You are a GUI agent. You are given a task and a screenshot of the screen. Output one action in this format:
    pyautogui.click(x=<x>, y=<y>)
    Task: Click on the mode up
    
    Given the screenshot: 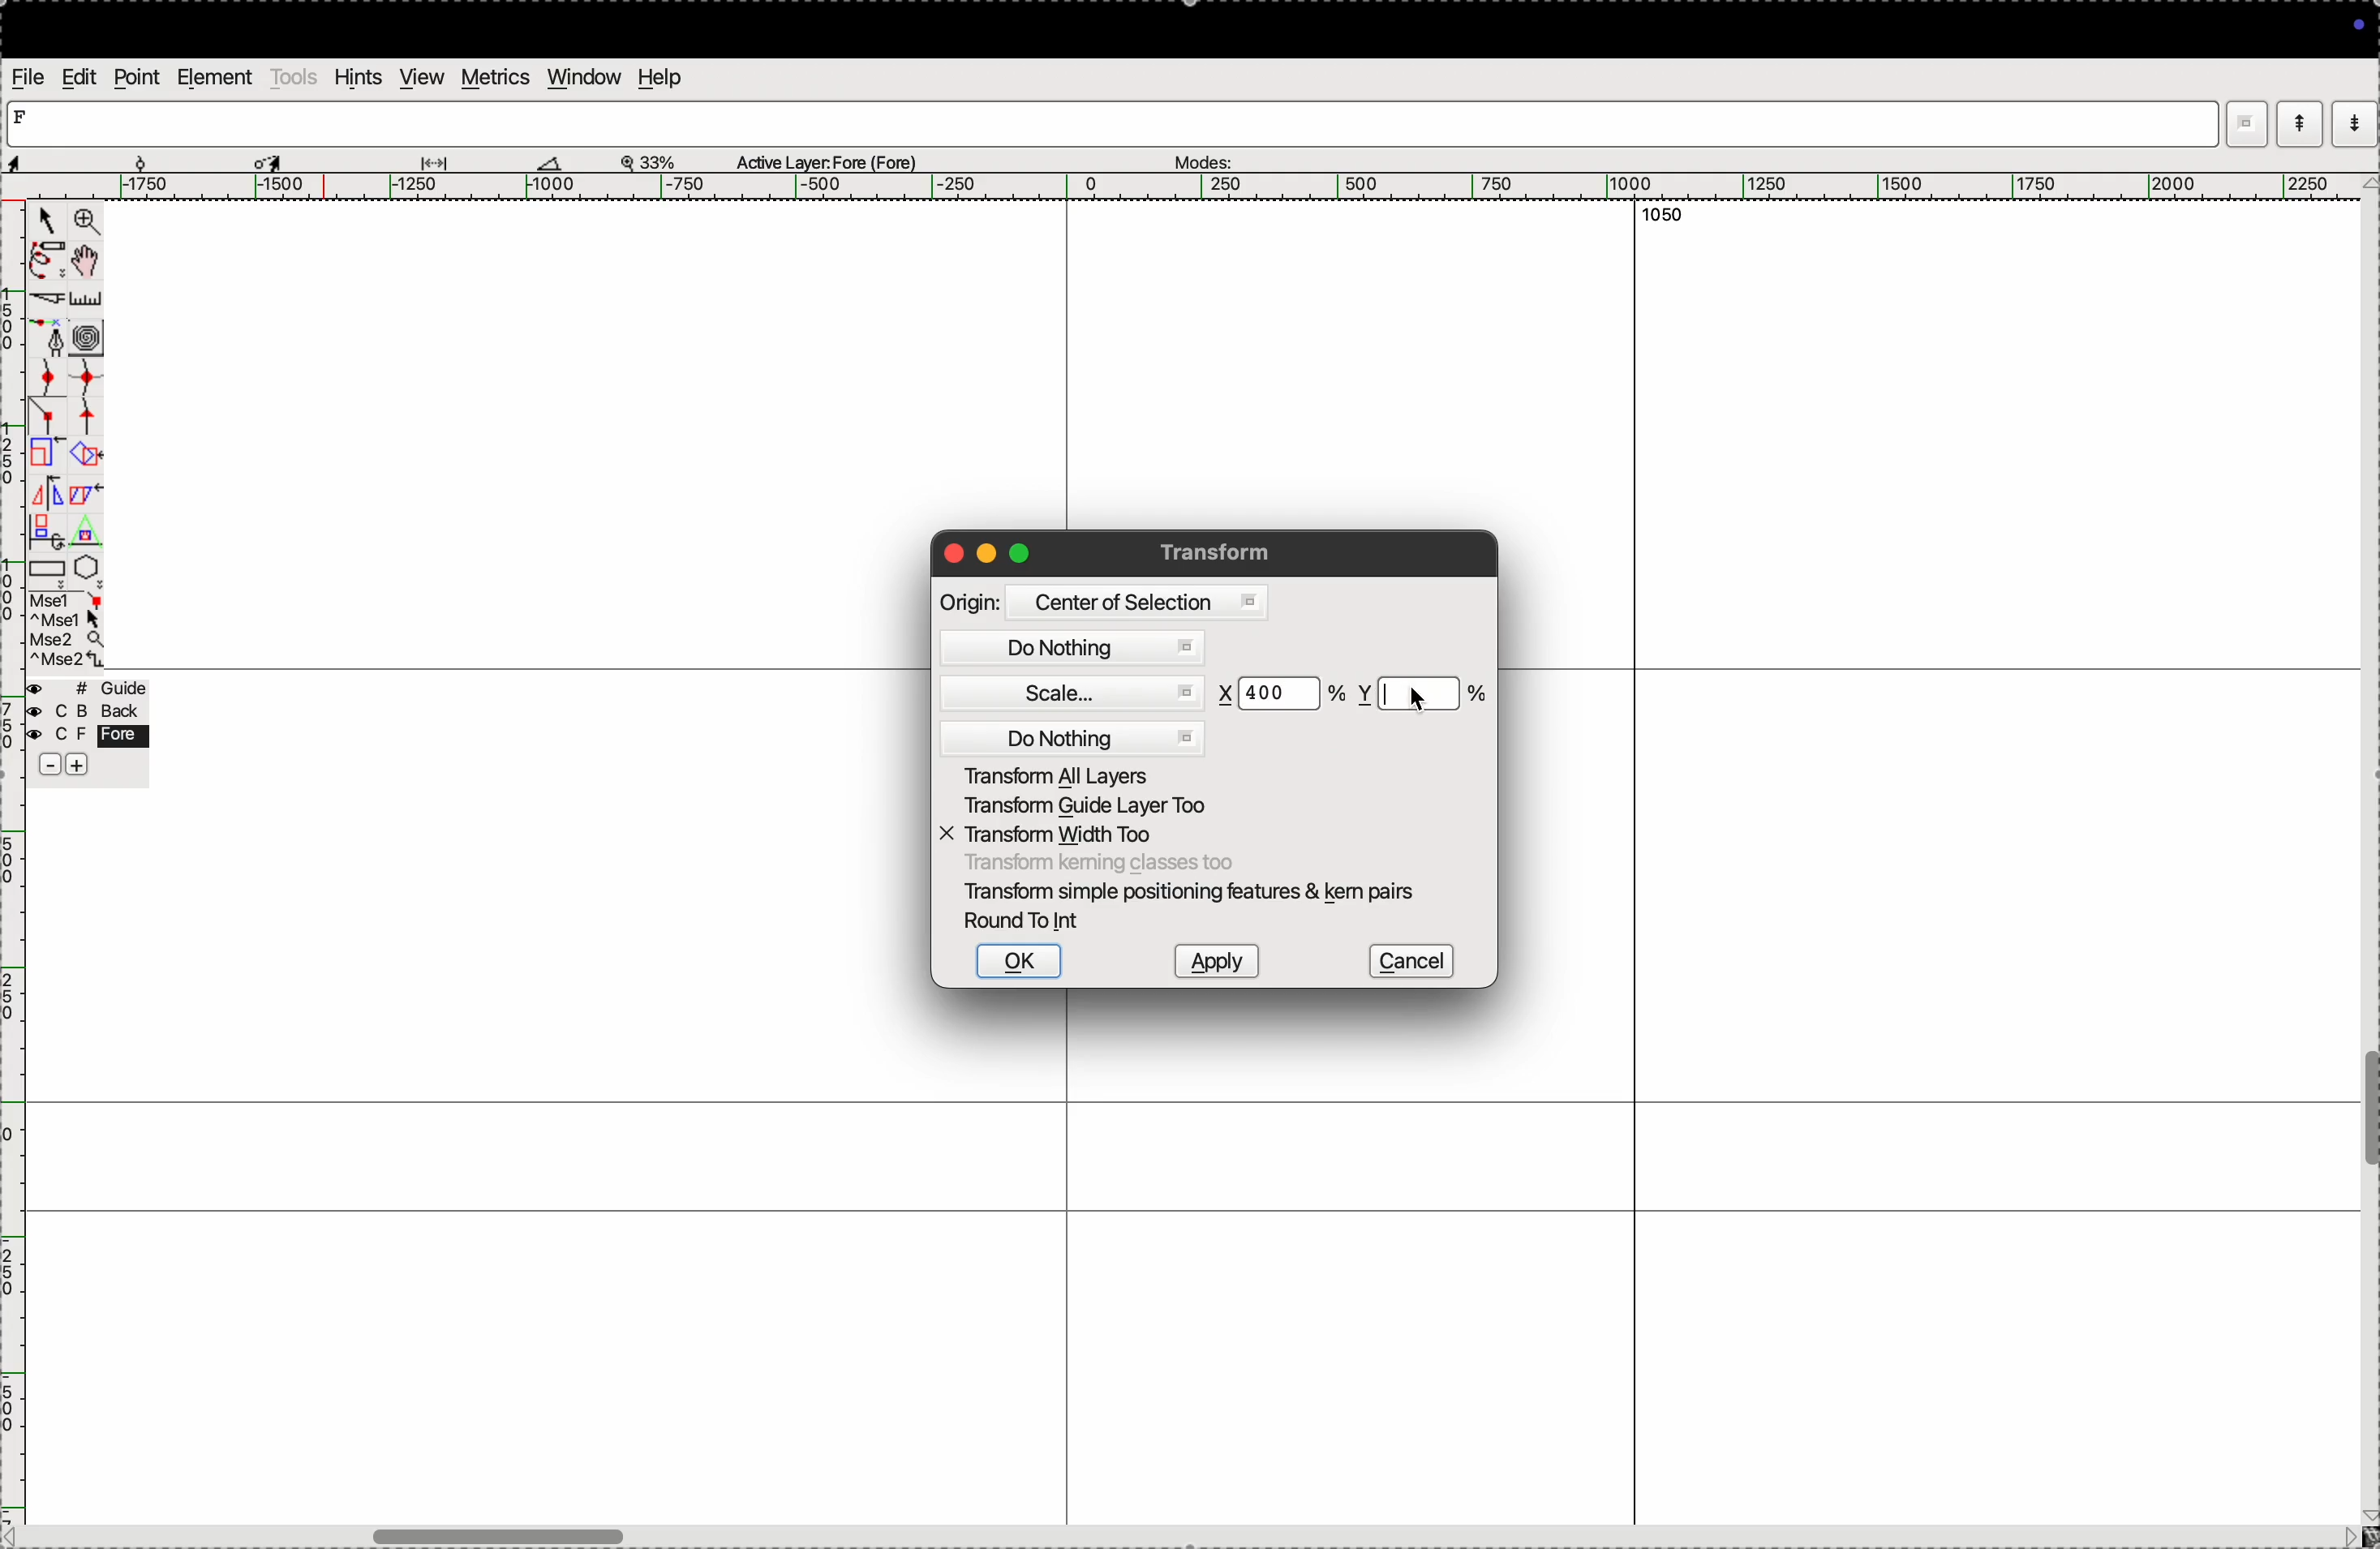 What is the action you would take?
    pyautogui.click(x=2297, y=124)
    